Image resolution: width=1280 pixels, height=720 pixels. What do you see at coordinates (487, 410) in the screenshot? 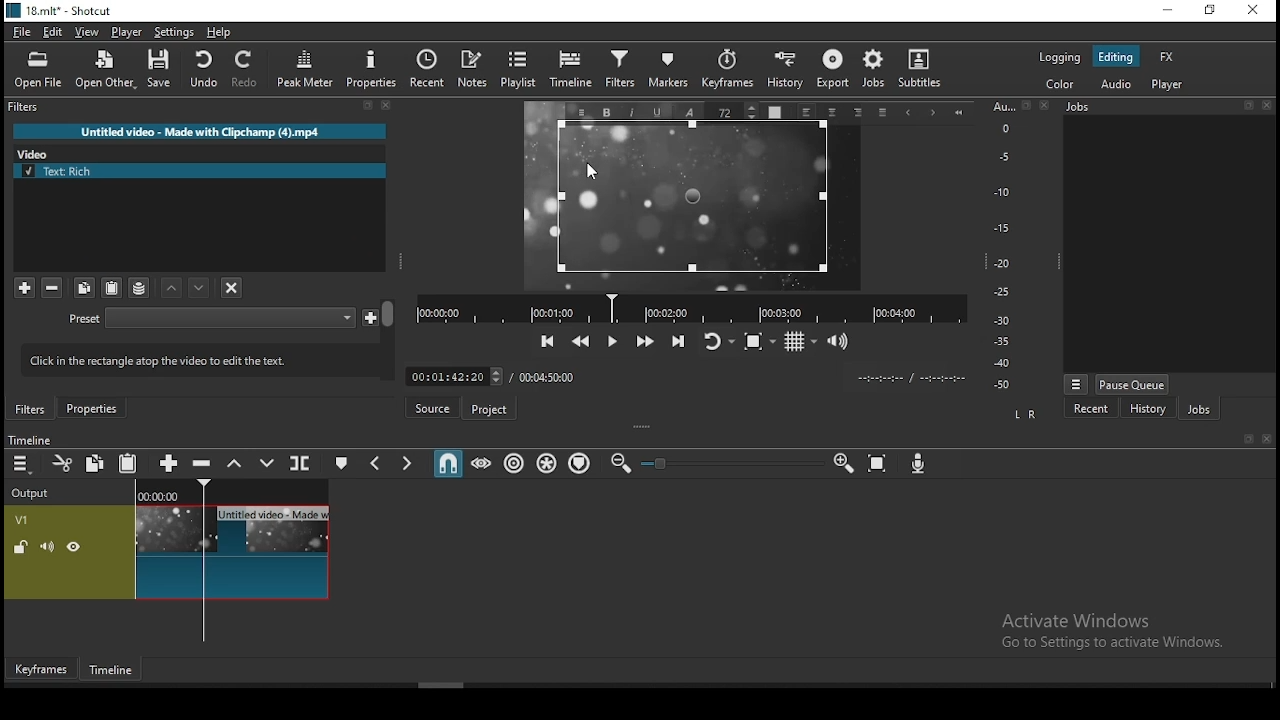
I see `project` at bounding box center [487, 410].